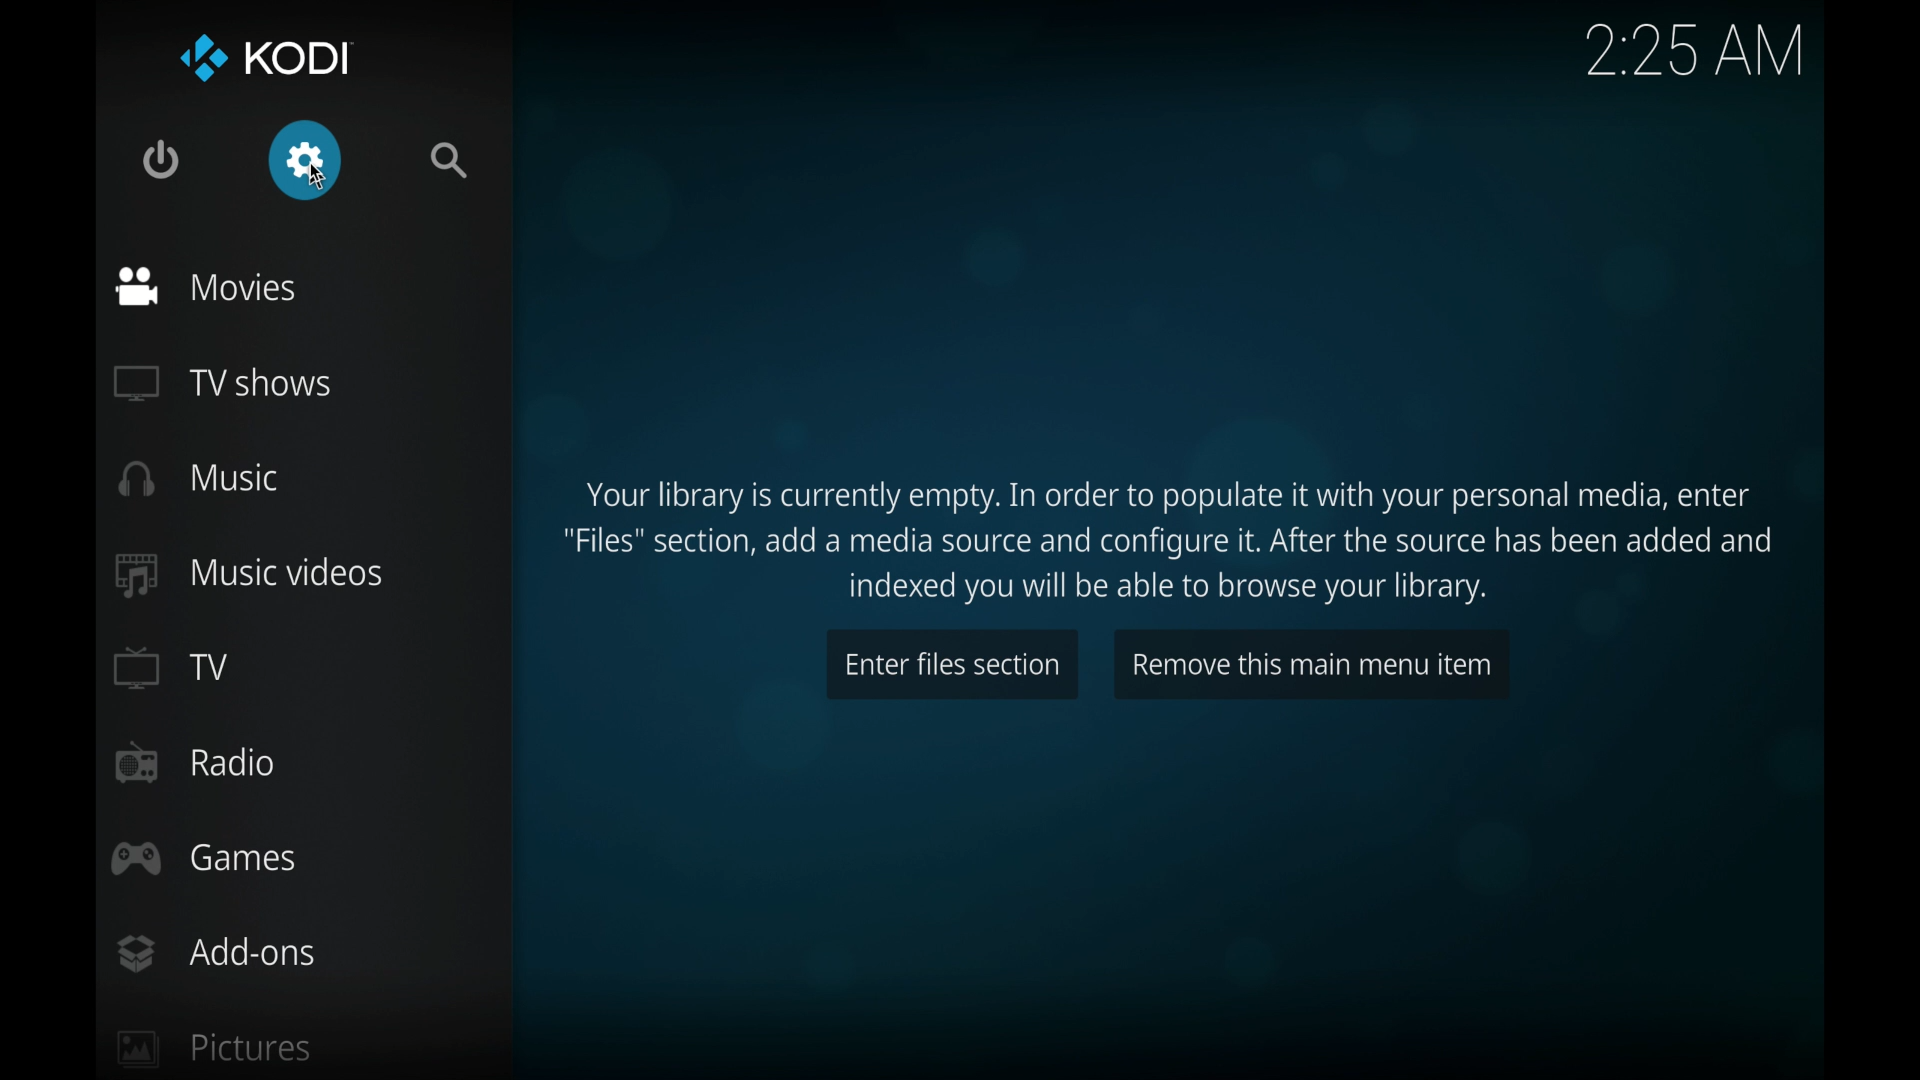  What do you see at coordinates (215, 1049) in the screenshot?
I see `pictures` at bounding box center [215, 1049].